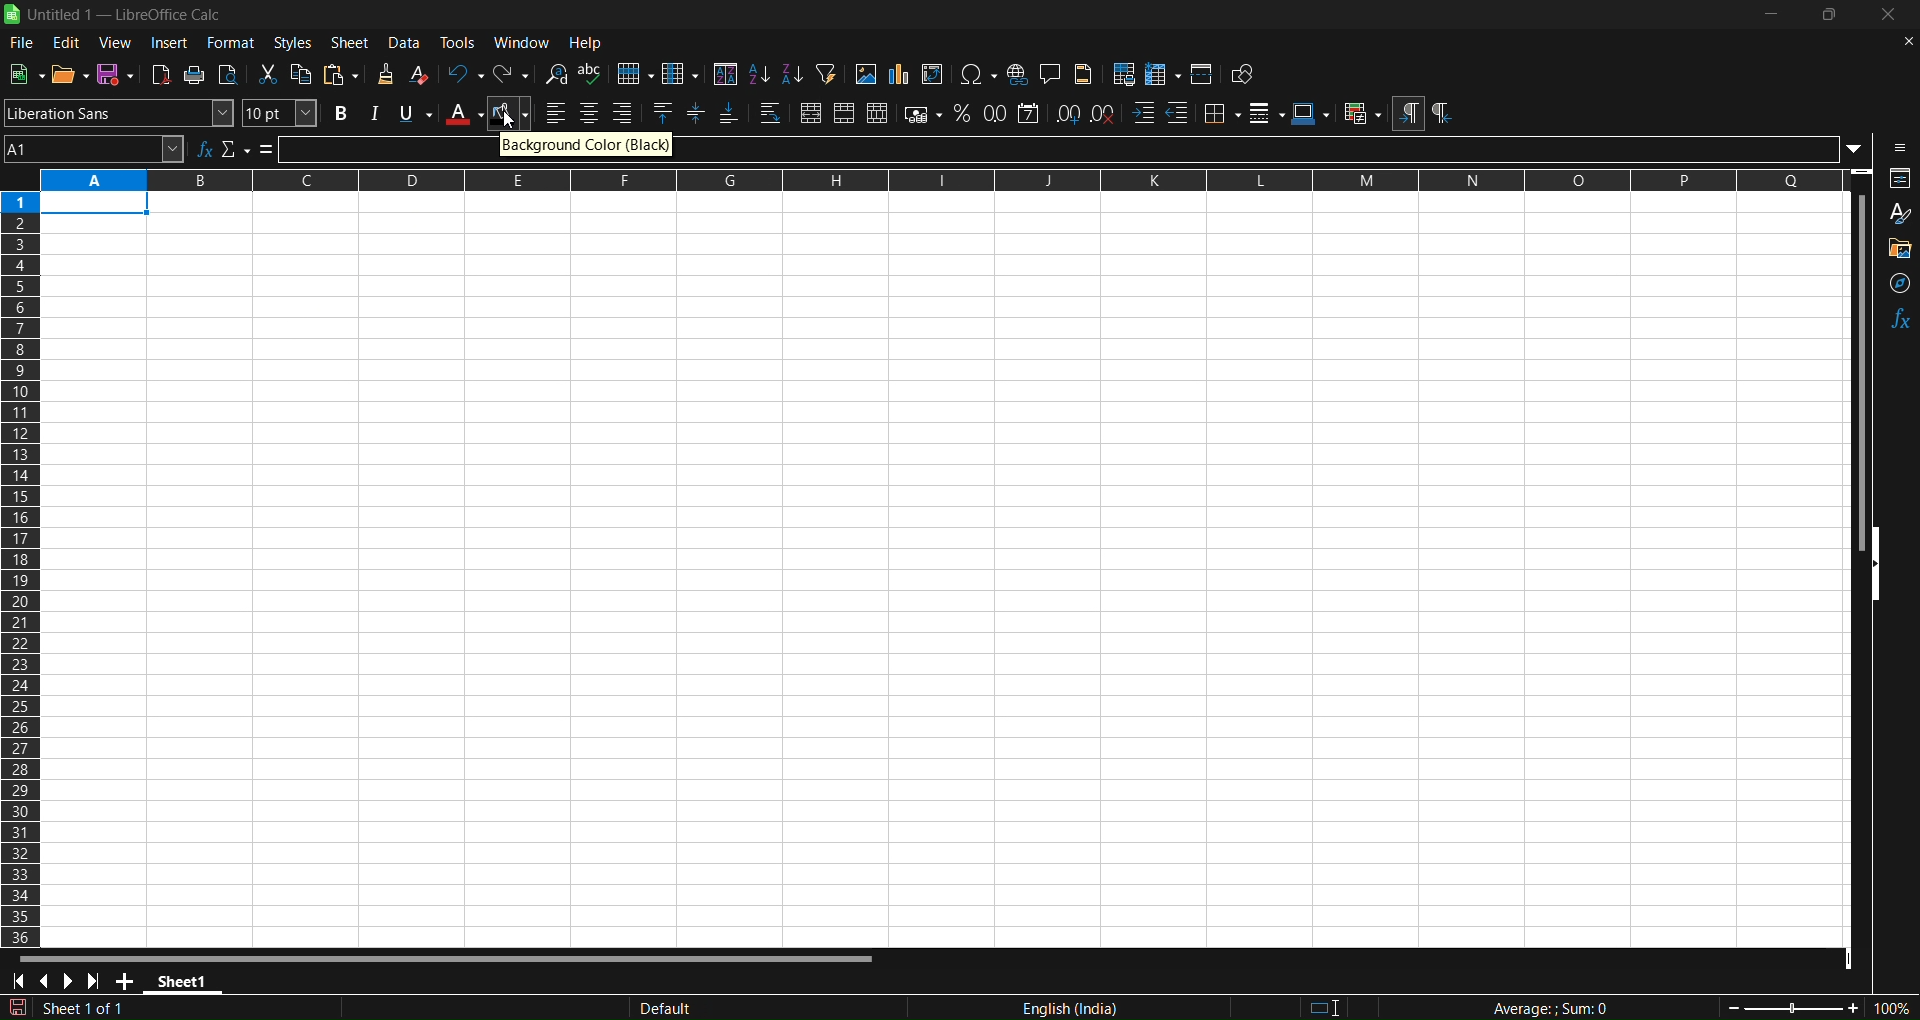 The image size is (1920, 1020). Describe the element at coordinates (865, 73) in the screenshot. I see `insert image` at that location.